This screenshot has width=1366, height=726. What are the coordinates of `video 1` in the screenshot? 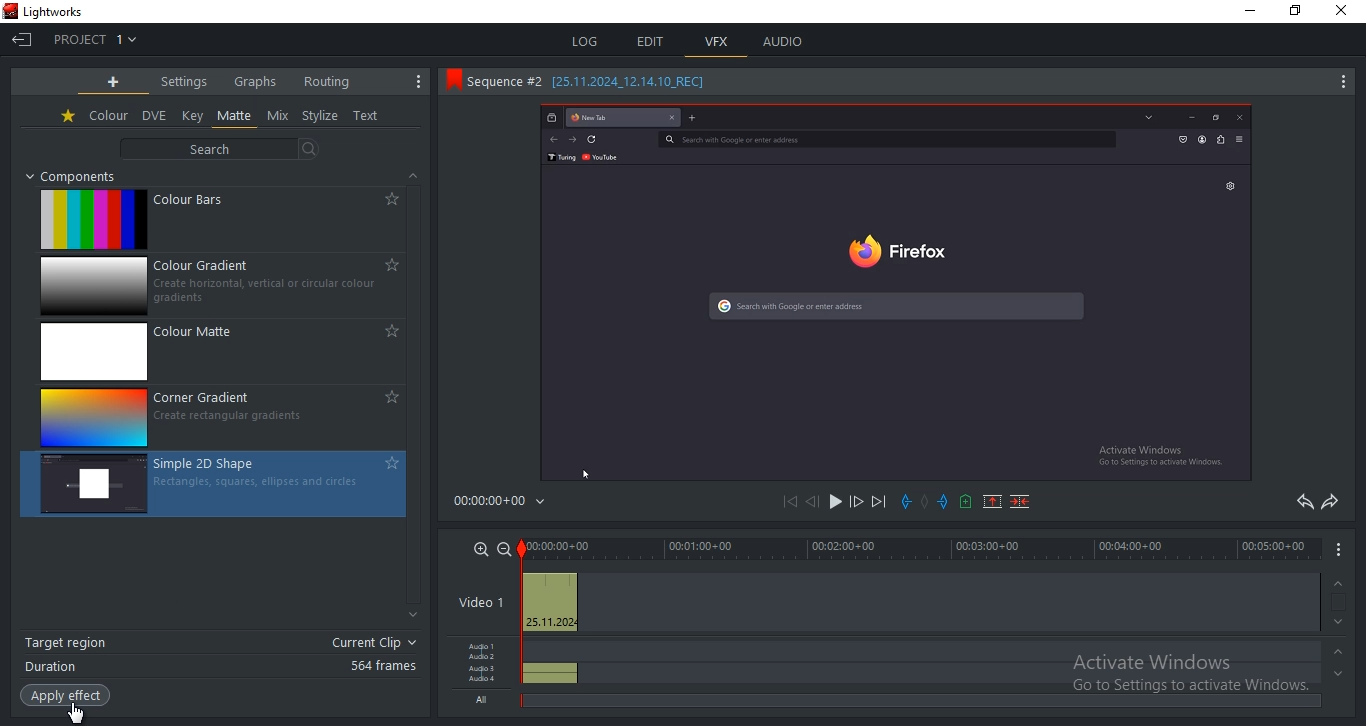 It's located at (477, 604).